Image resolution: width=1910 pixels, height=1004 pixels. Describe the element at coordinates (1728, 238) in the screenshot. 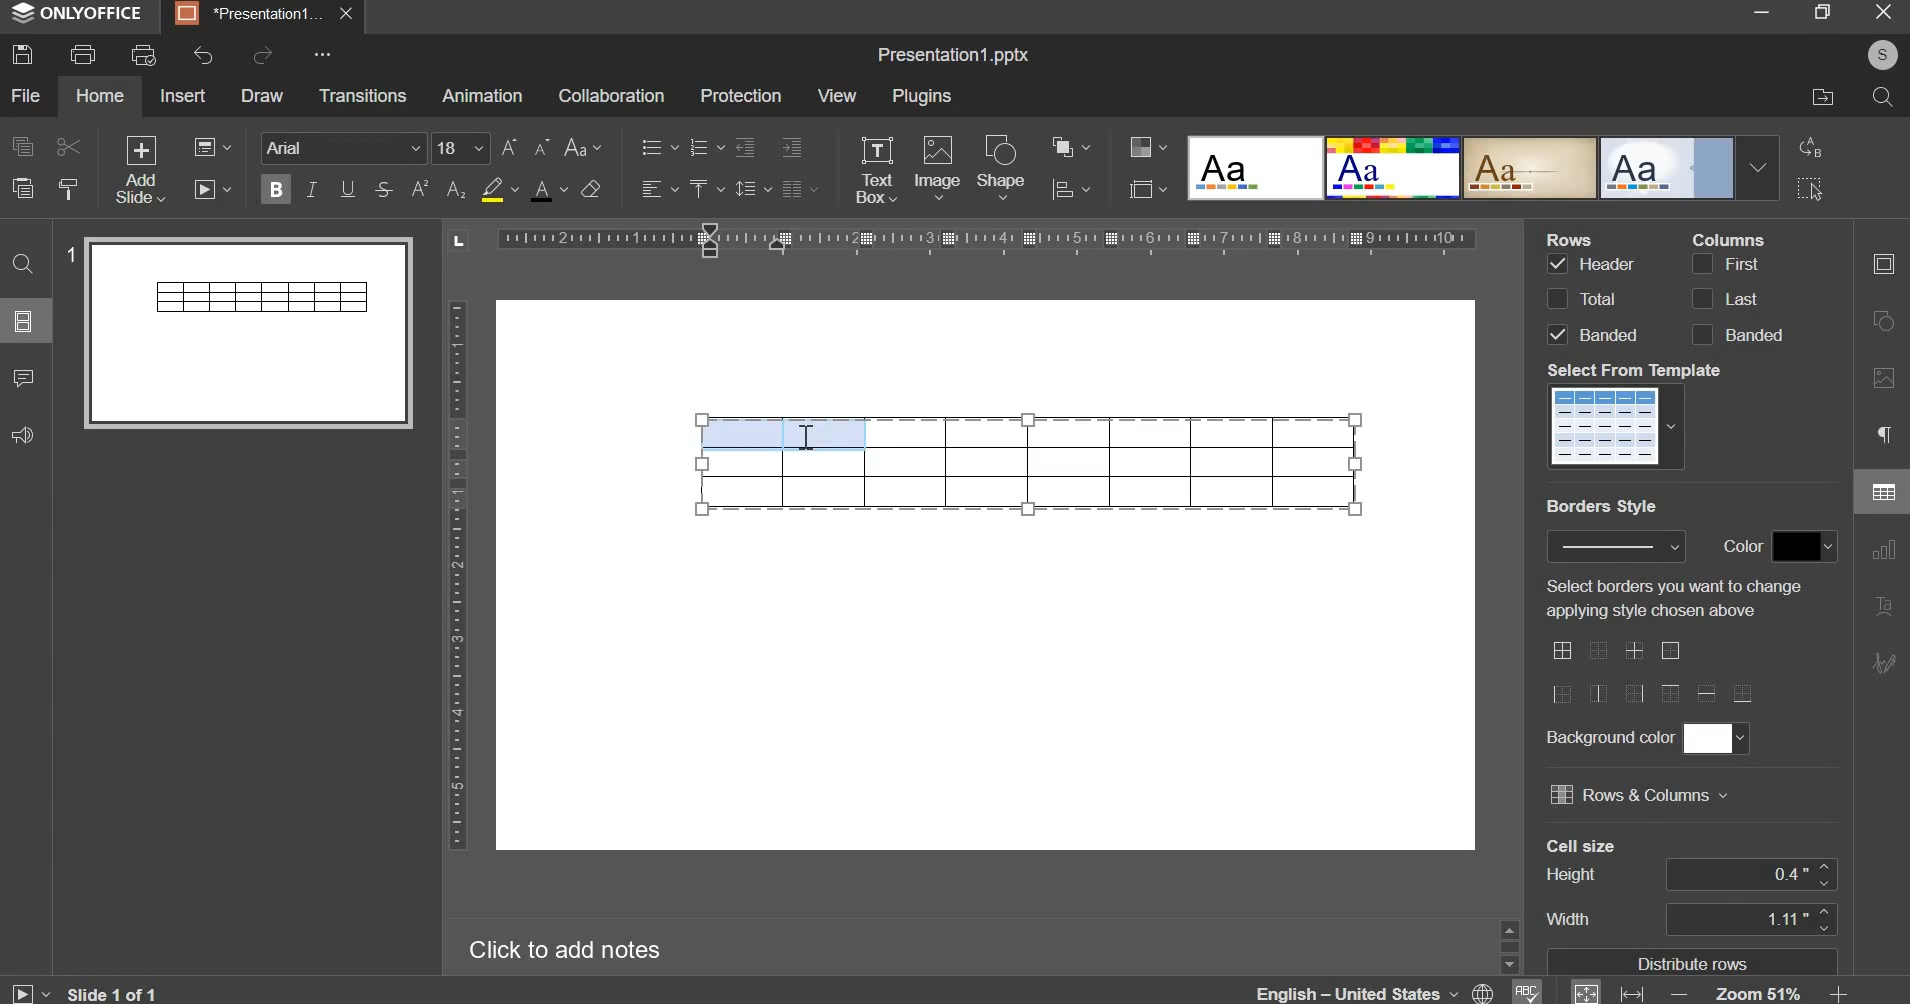

I see `Column` at that location.